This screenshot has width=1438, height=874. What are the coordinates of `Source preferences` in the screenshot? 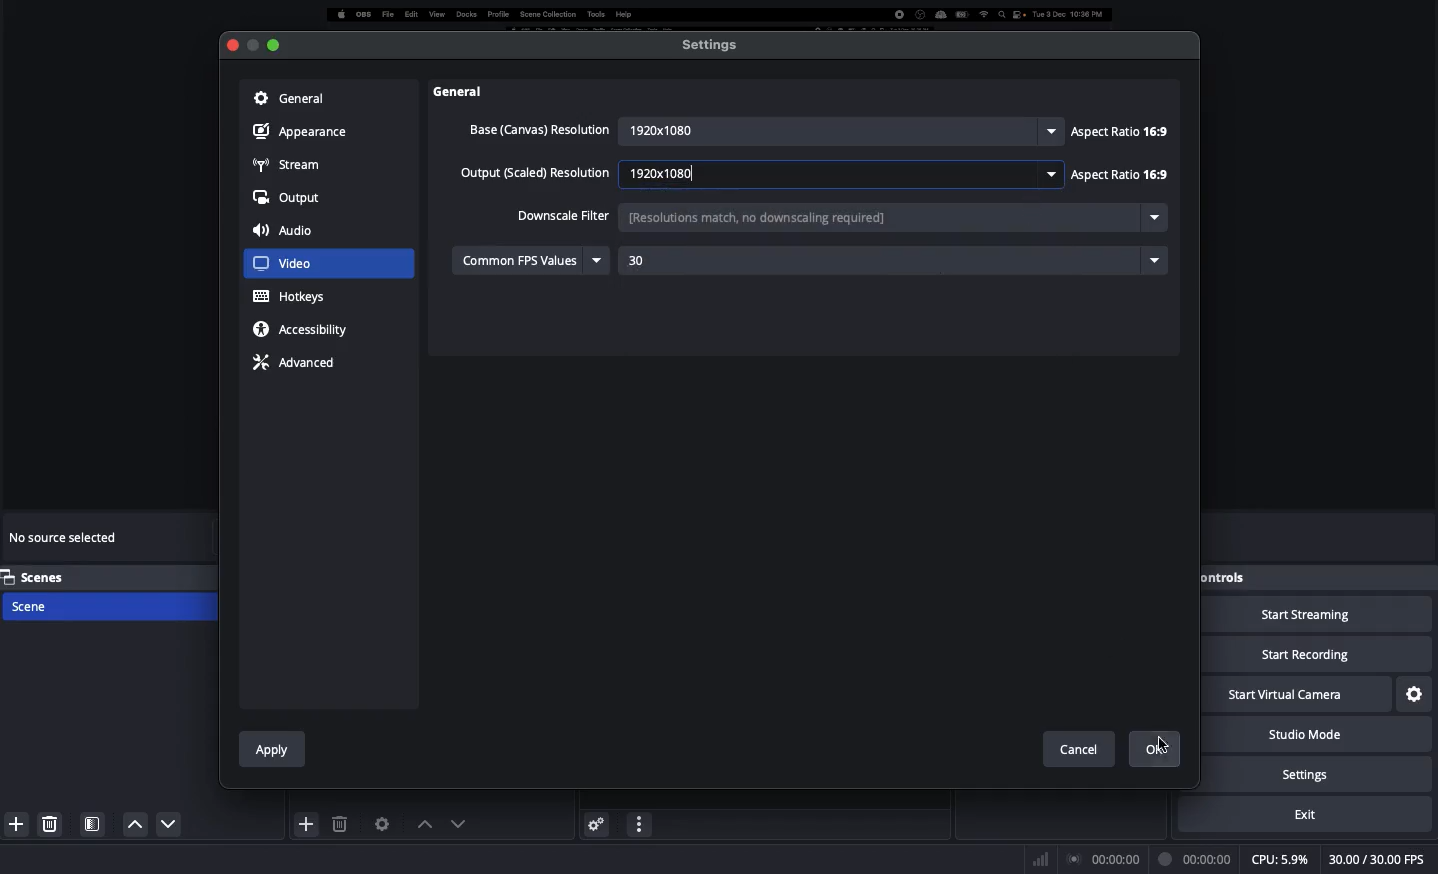 It's located at (380, 824).